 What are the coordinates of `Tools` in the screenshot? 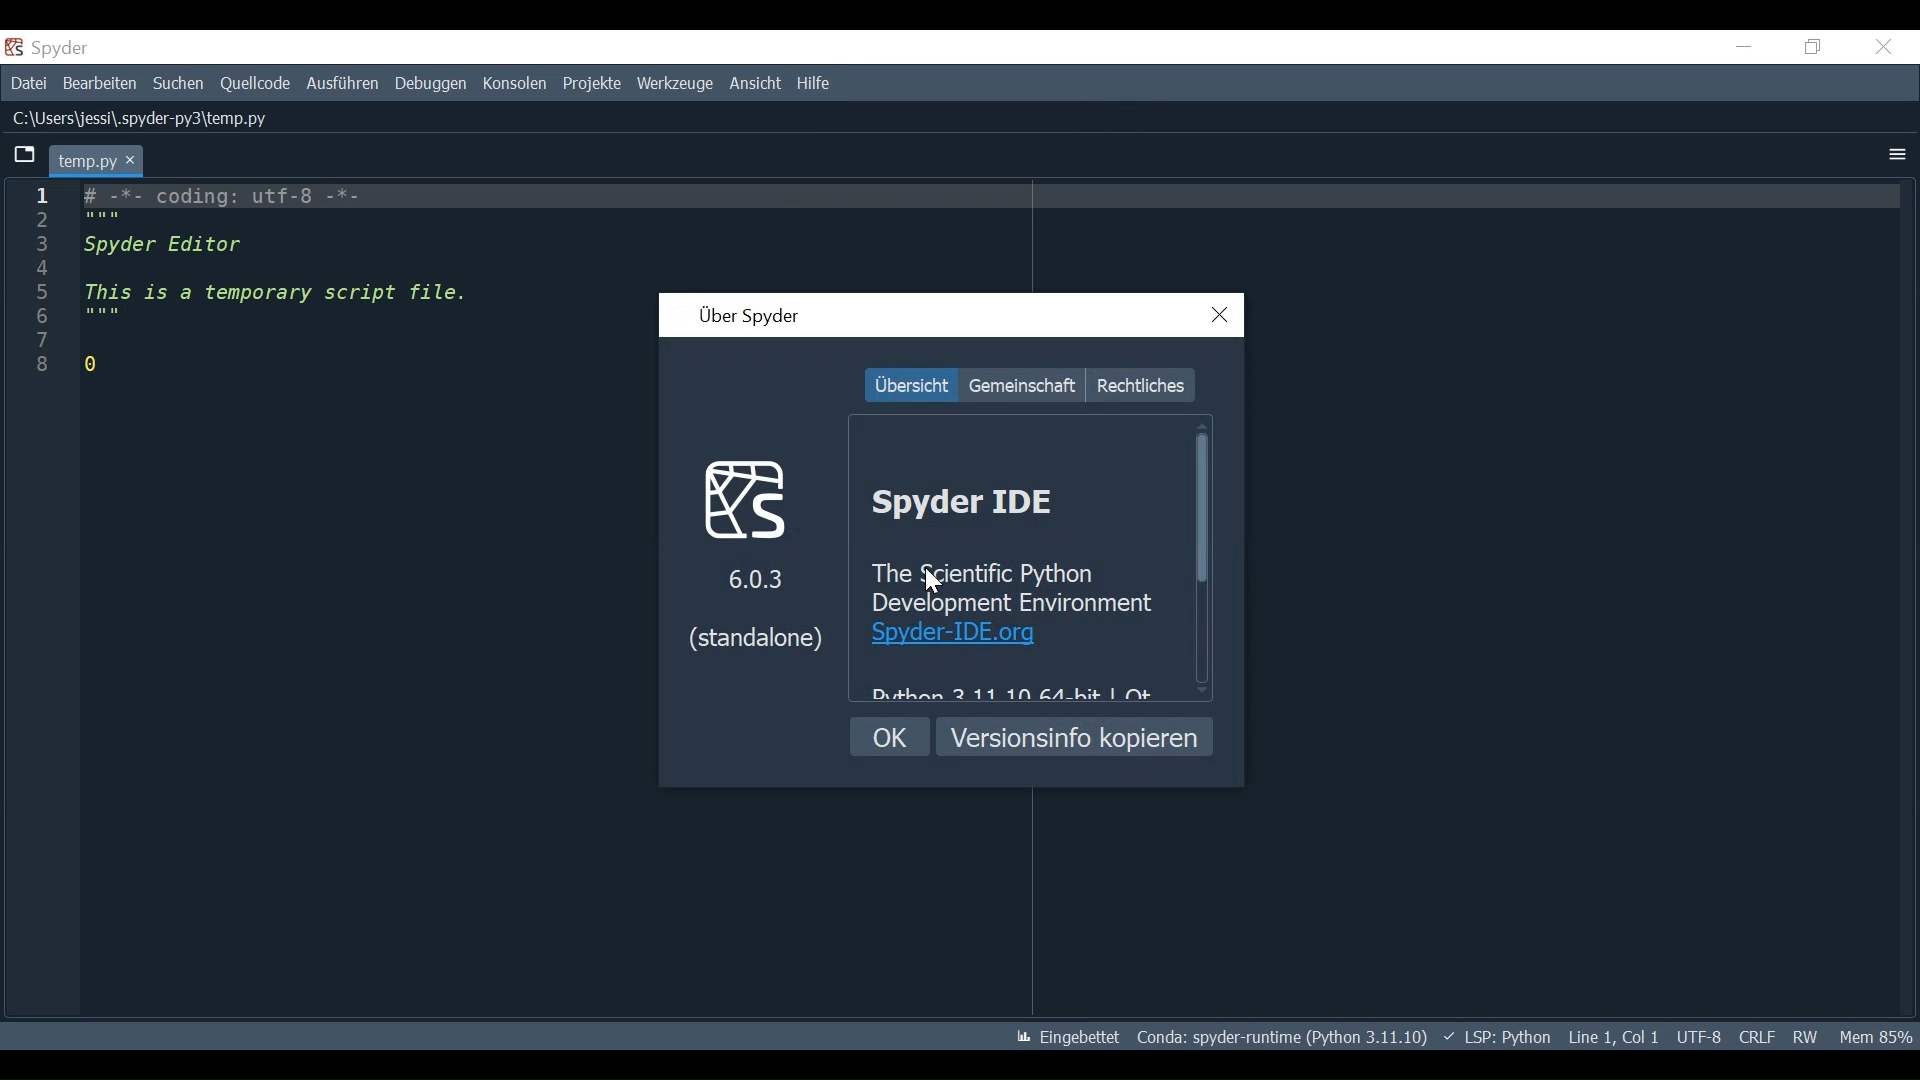 It's located at (674, 85).